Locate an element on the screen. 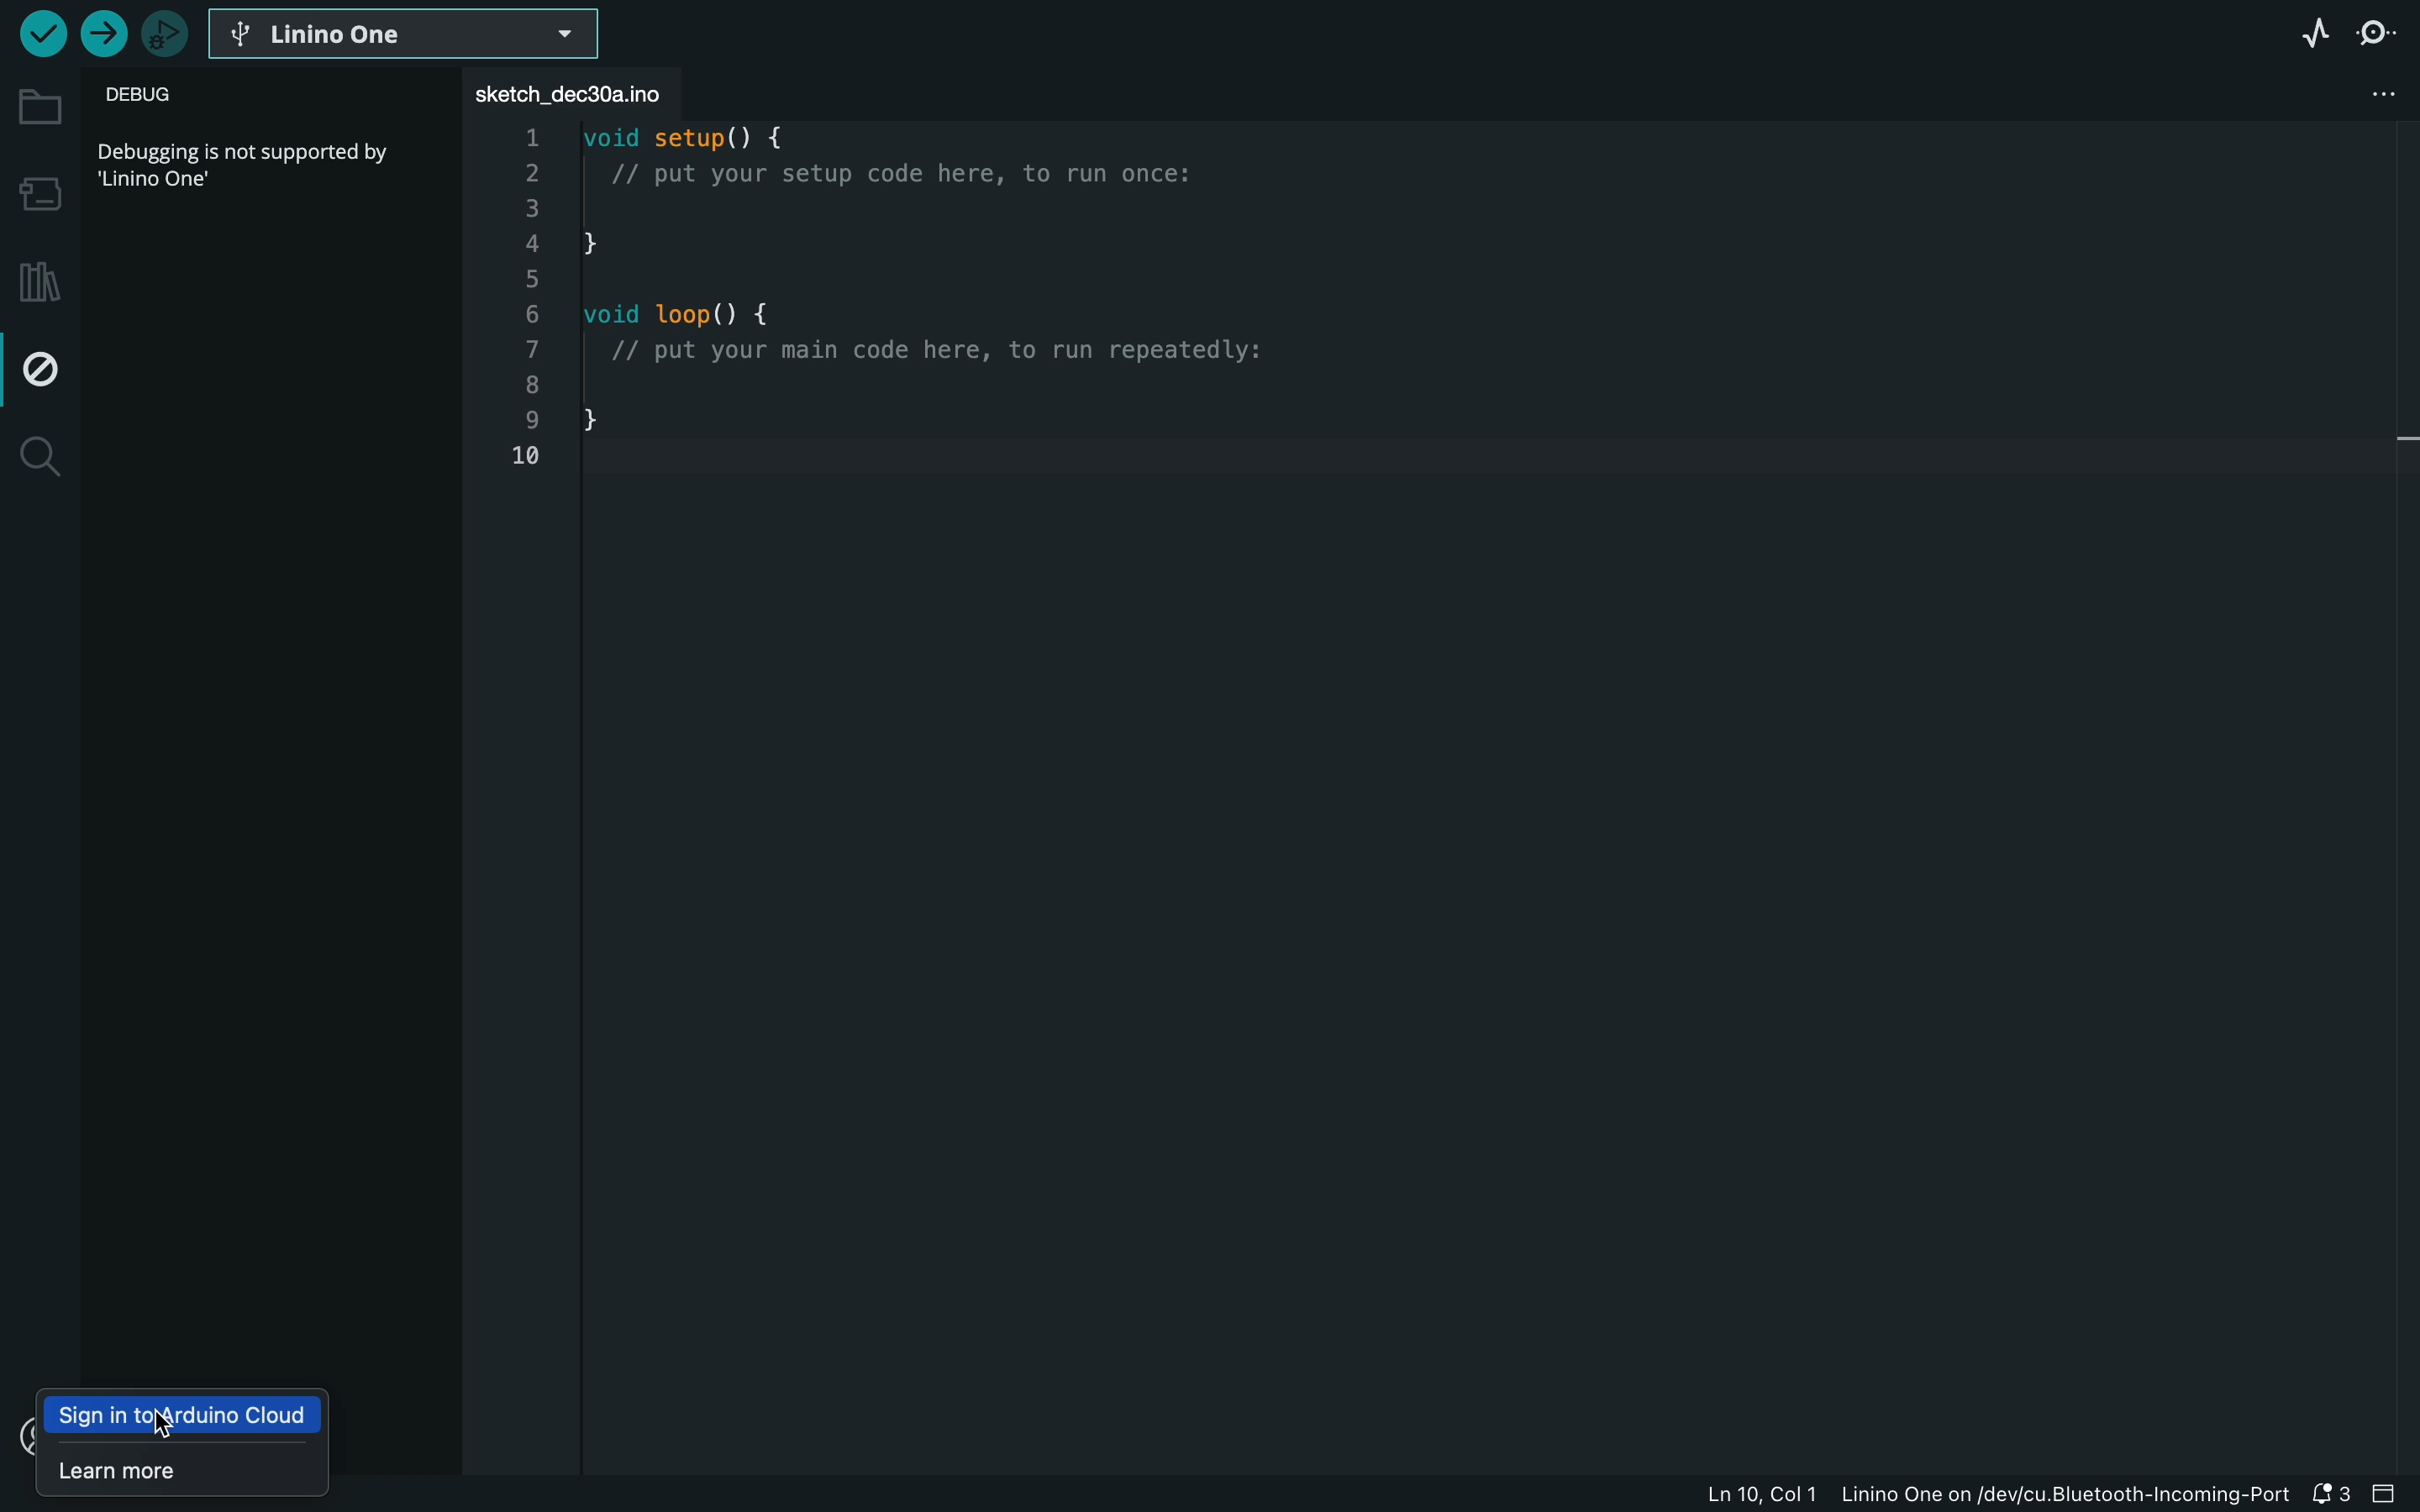  file setting is located at coordinates (2333, 92).